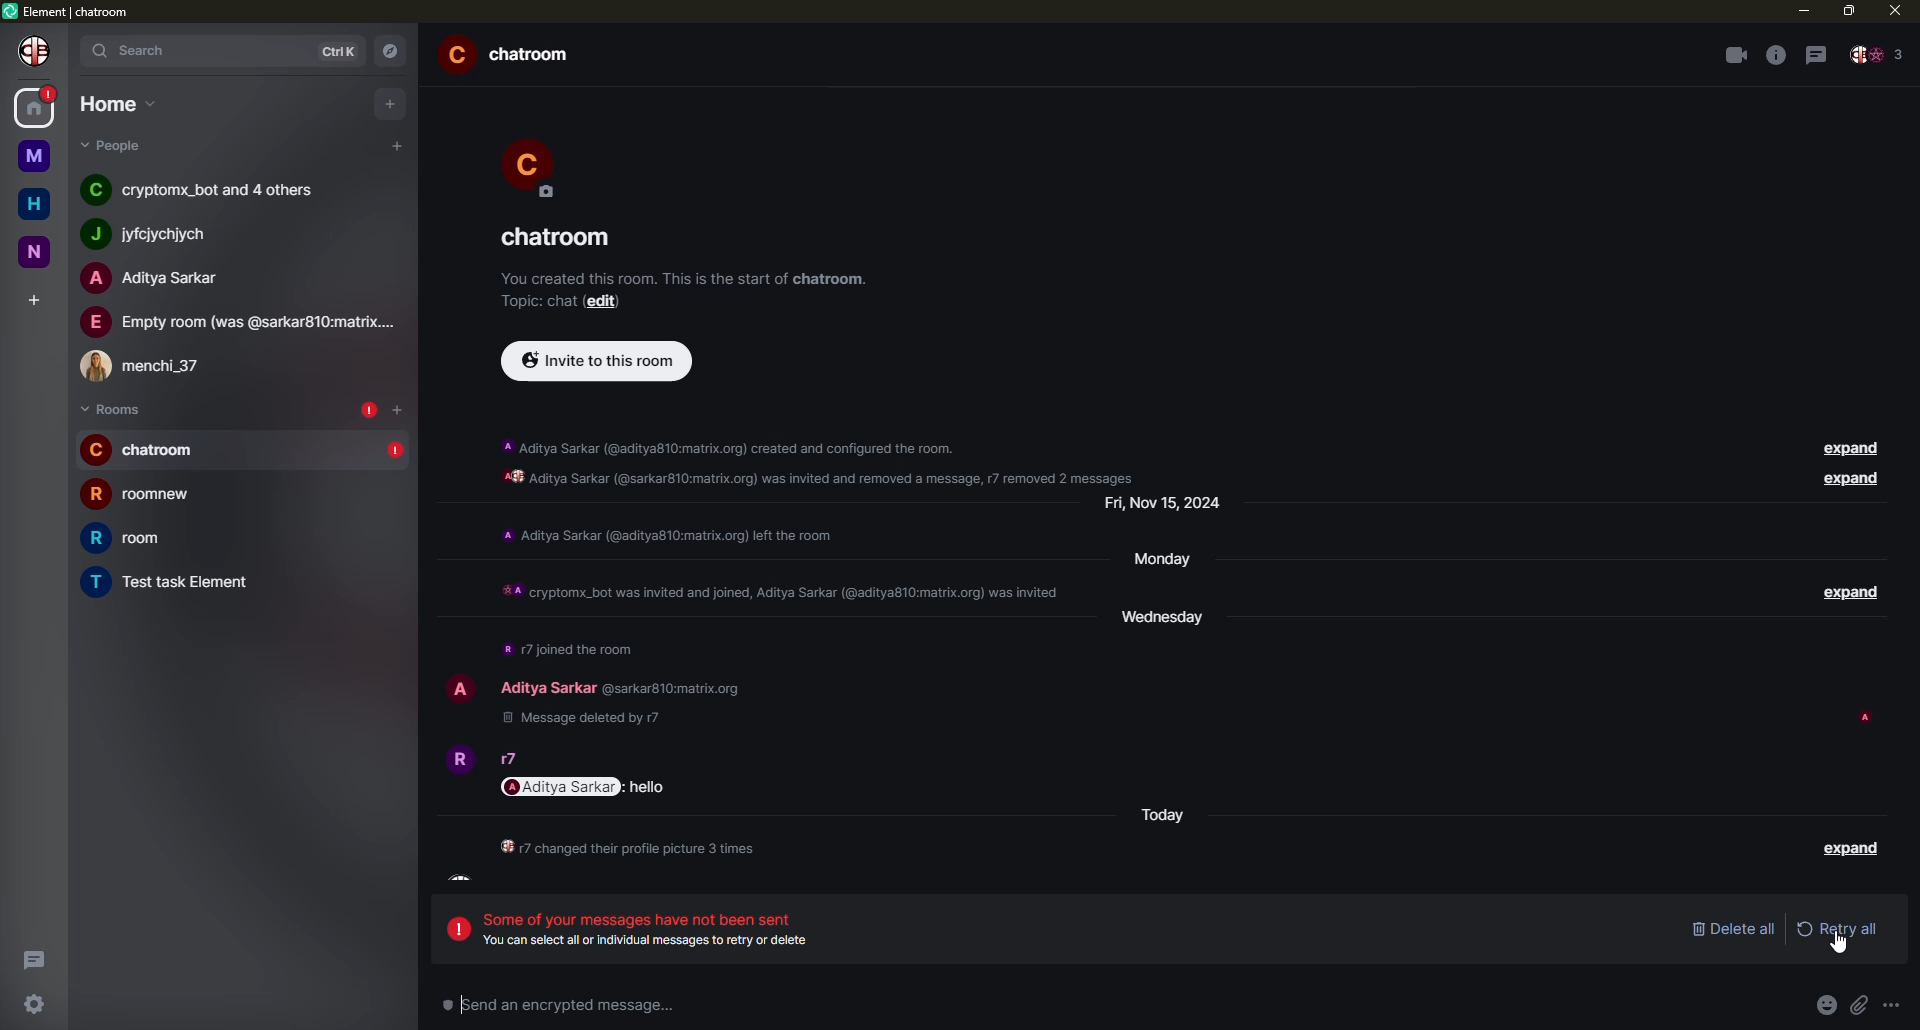  I want to click on info, so click(684, 278).